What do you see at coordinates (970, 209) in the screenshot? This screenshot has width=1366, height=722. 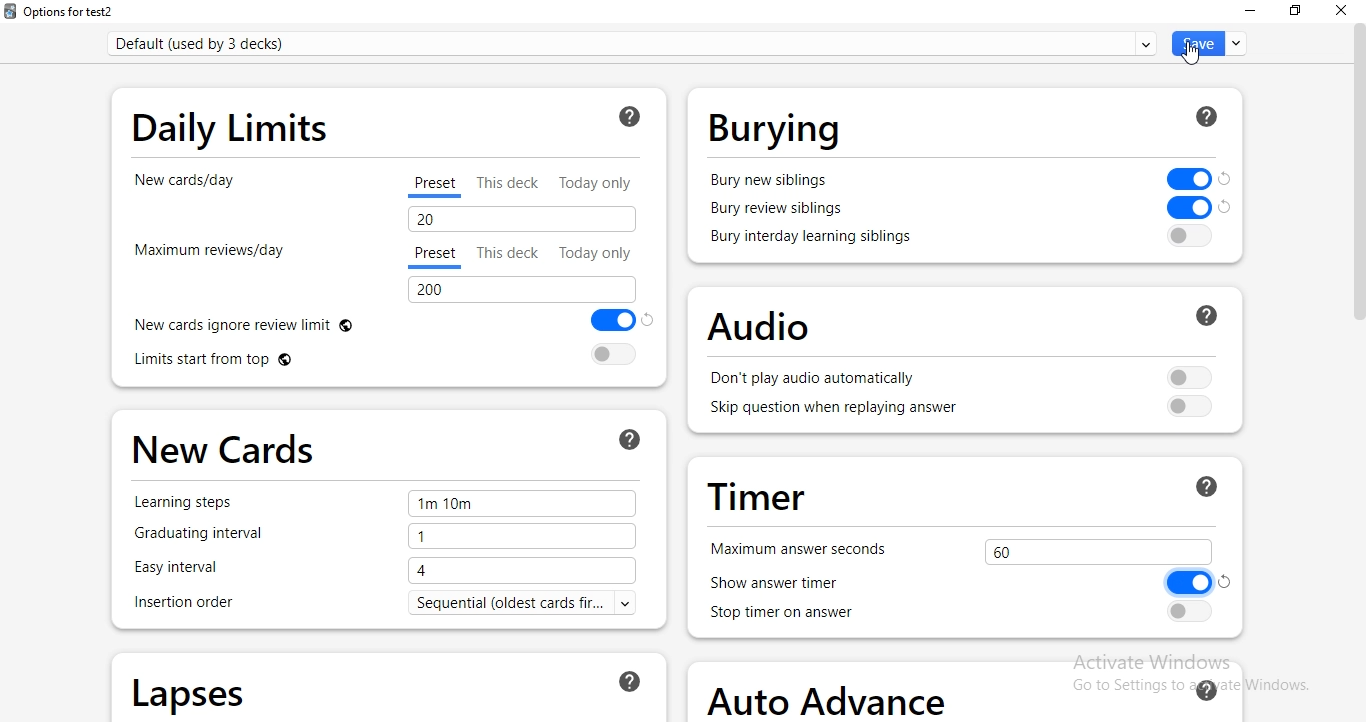 I see `bury new siblings` at bounding box center [970, 209].